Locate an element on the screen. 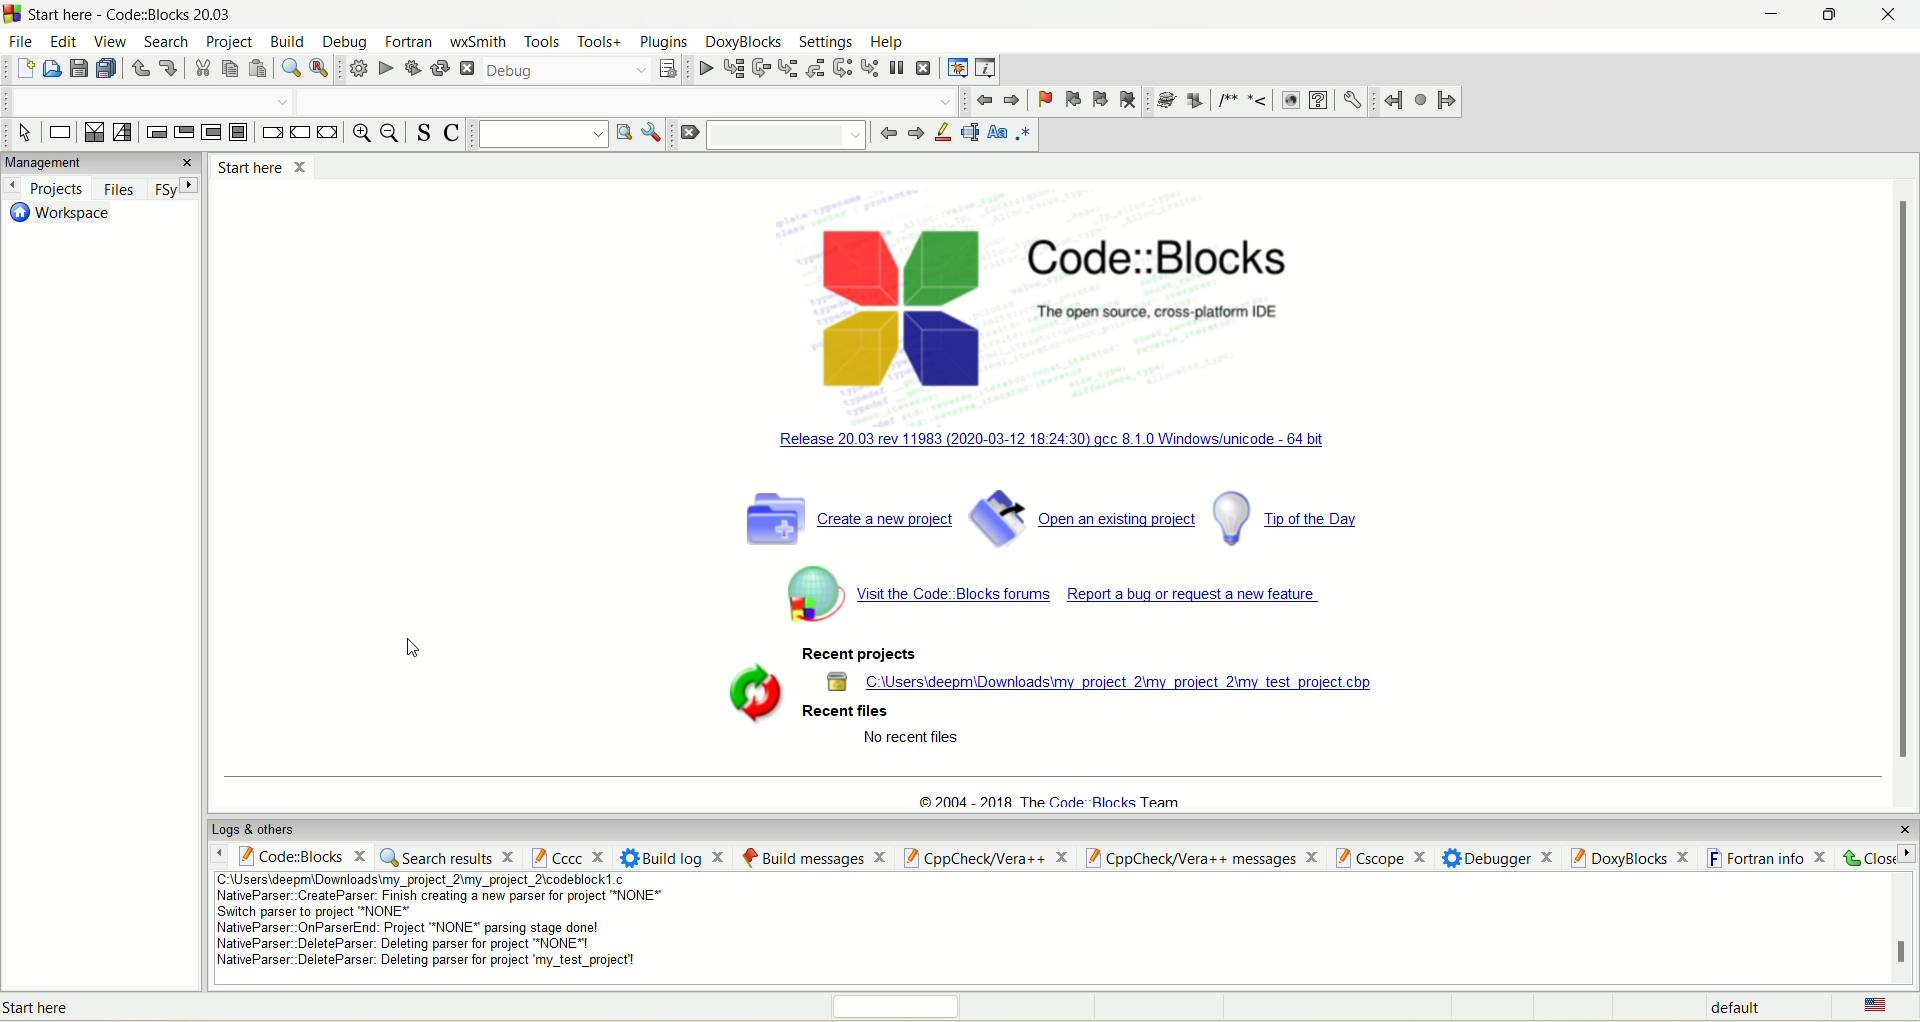 The image size is (1920, 1022). open is located at coordinates (50, 68).